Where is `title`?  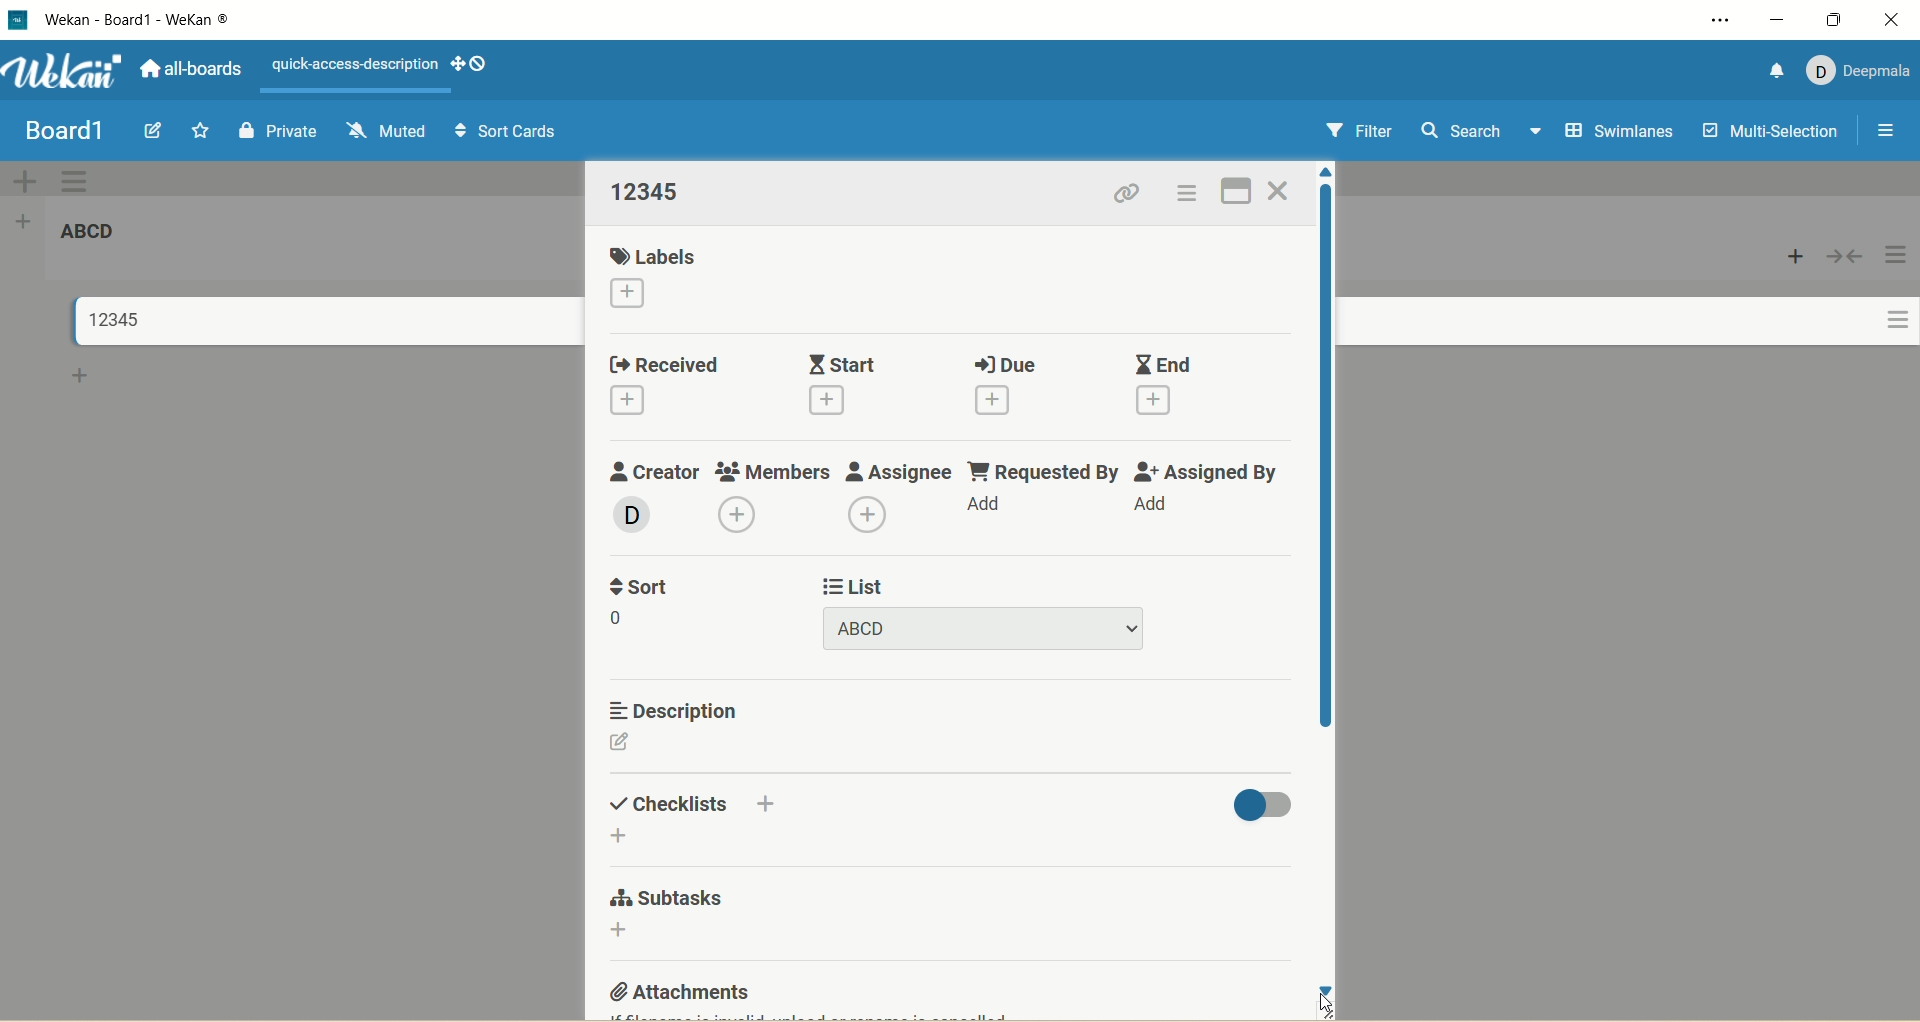 title is located at coordinates (649, 191).